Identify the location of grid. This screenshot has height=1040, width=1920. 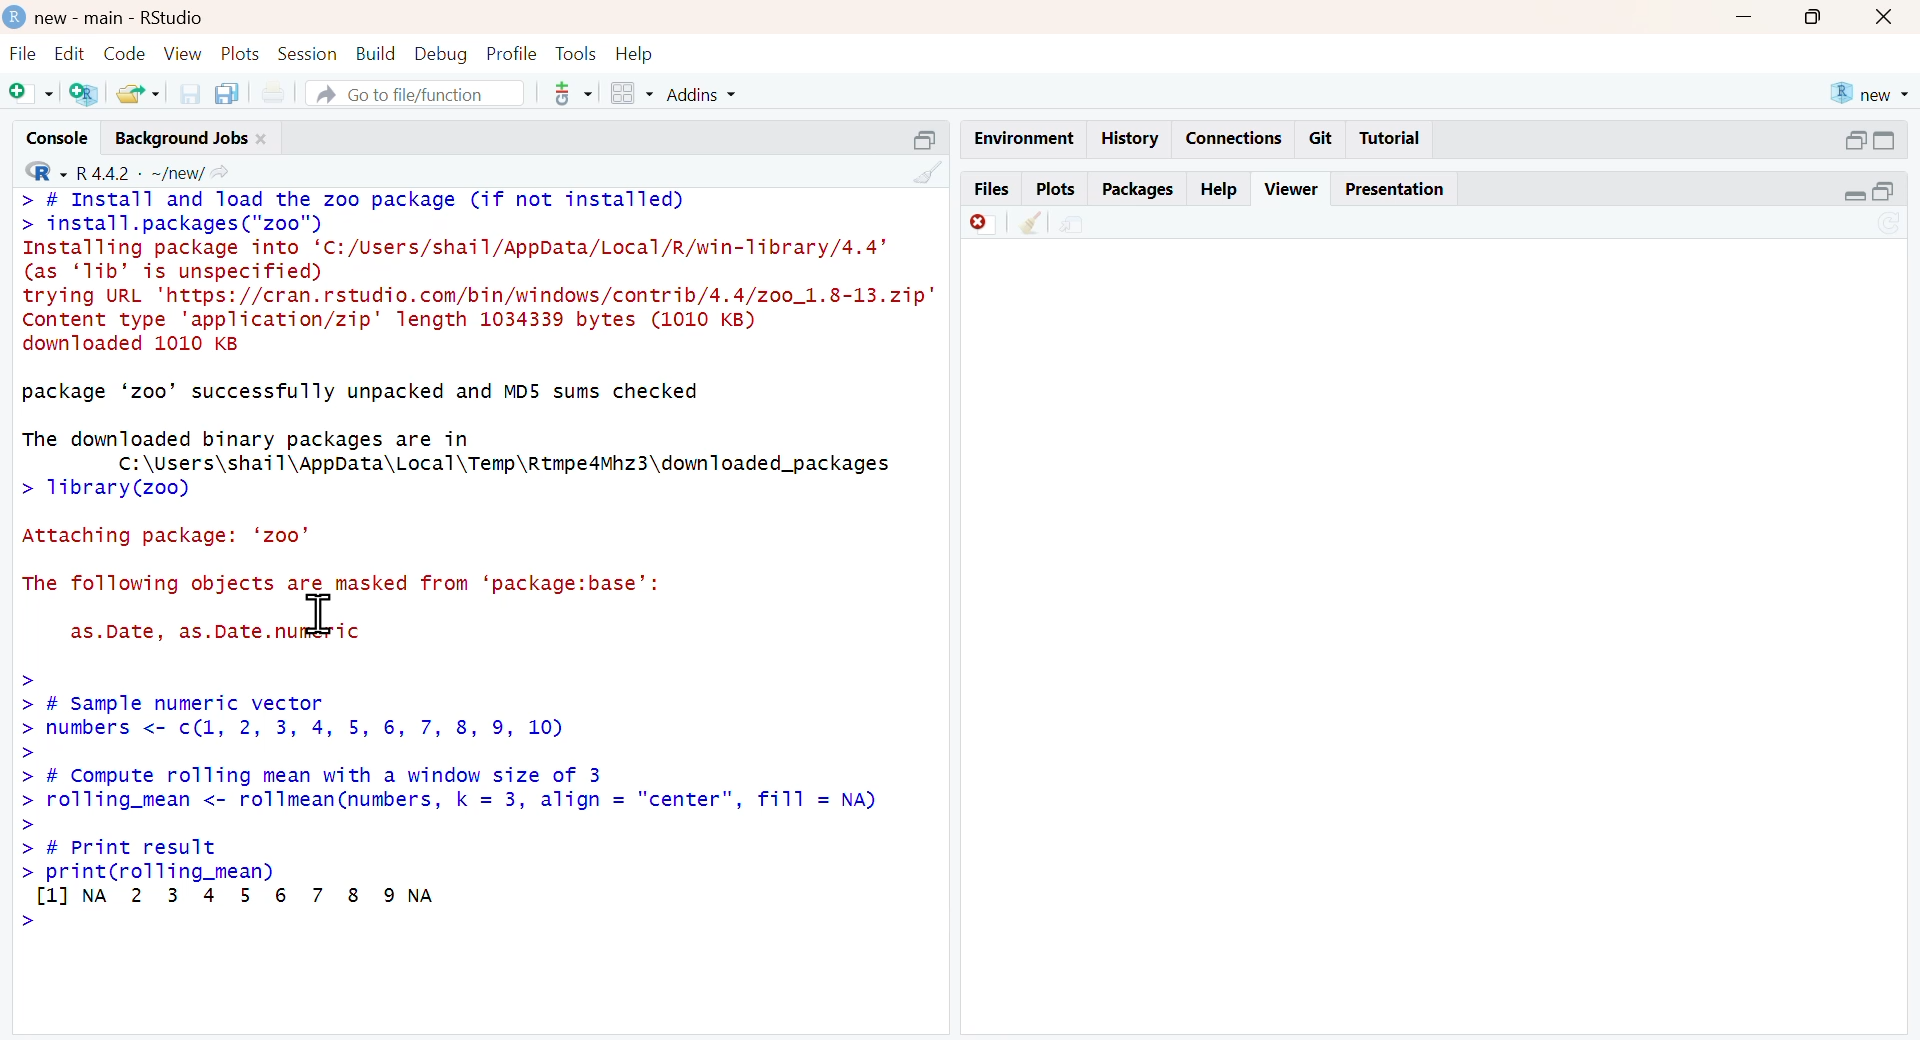
(635, 94).